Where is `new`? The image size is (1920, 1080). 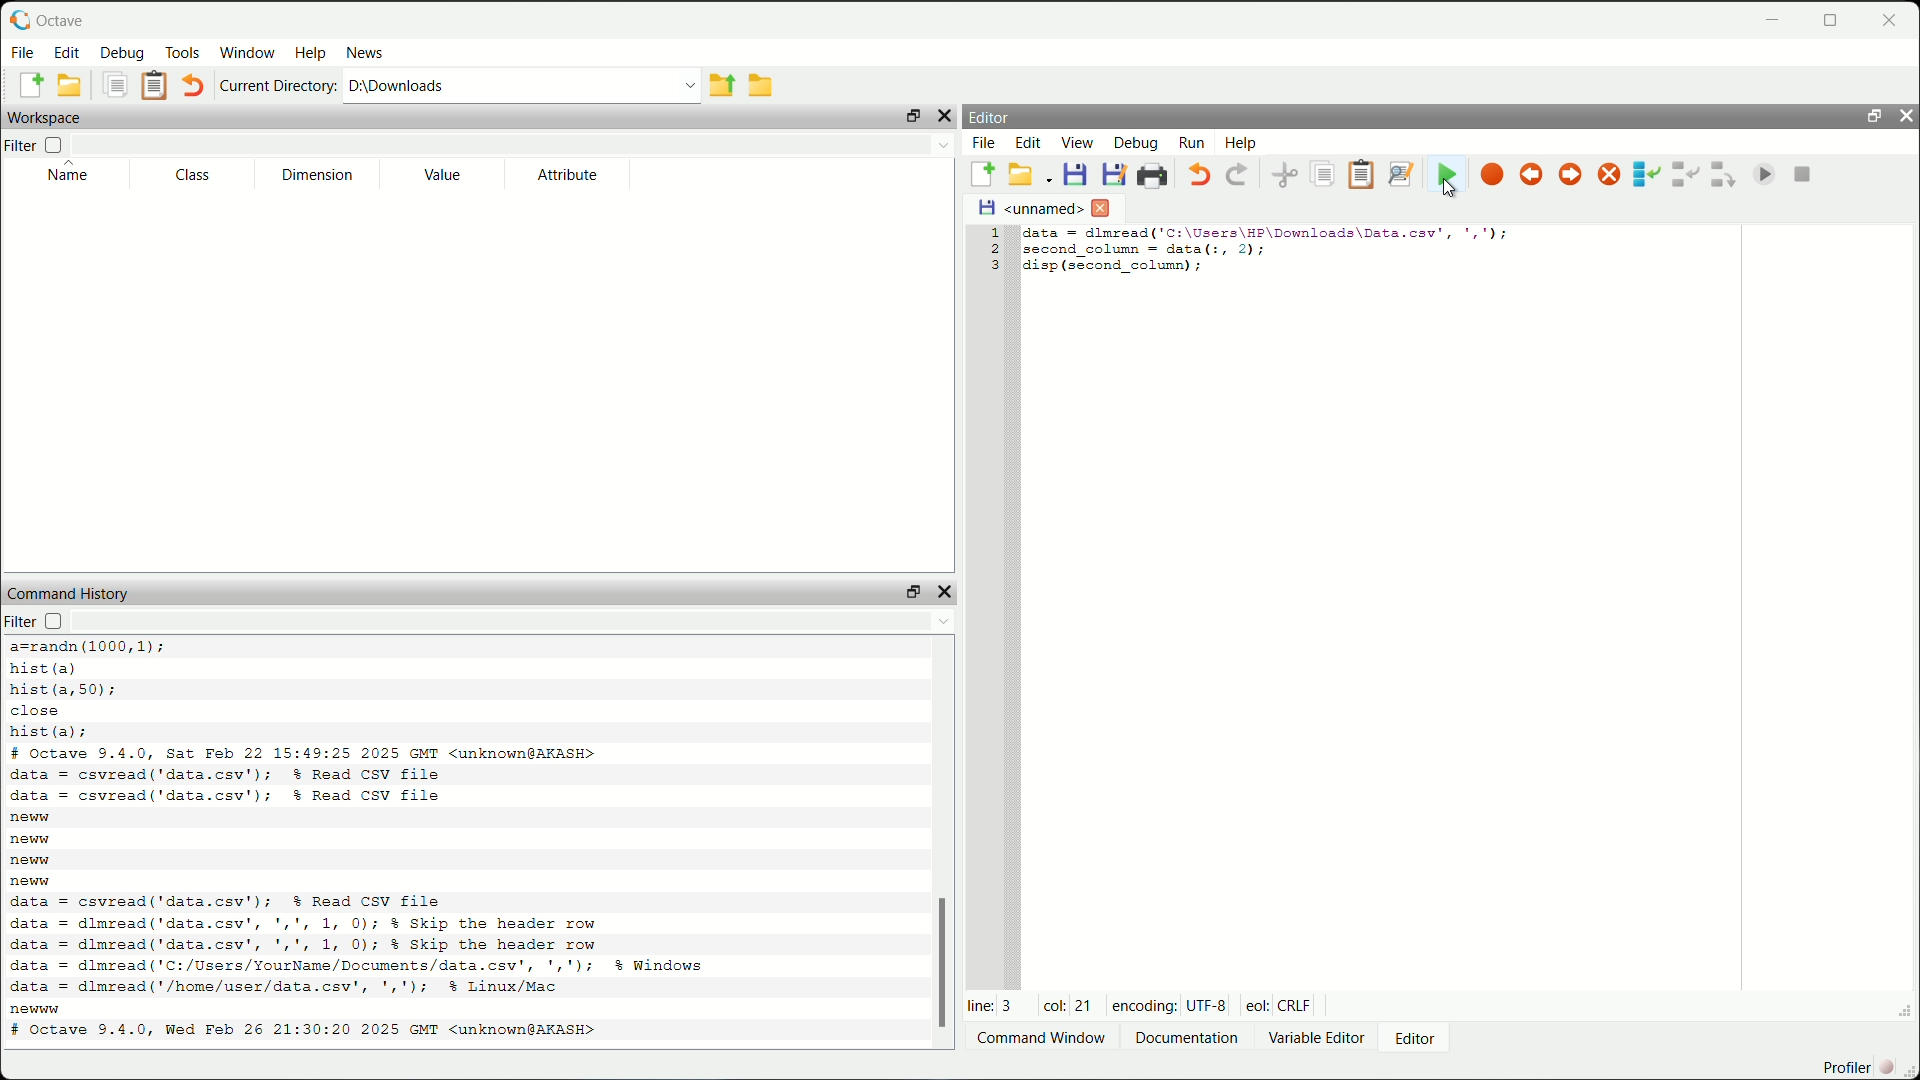
new is located at coordinates (46, 1010).